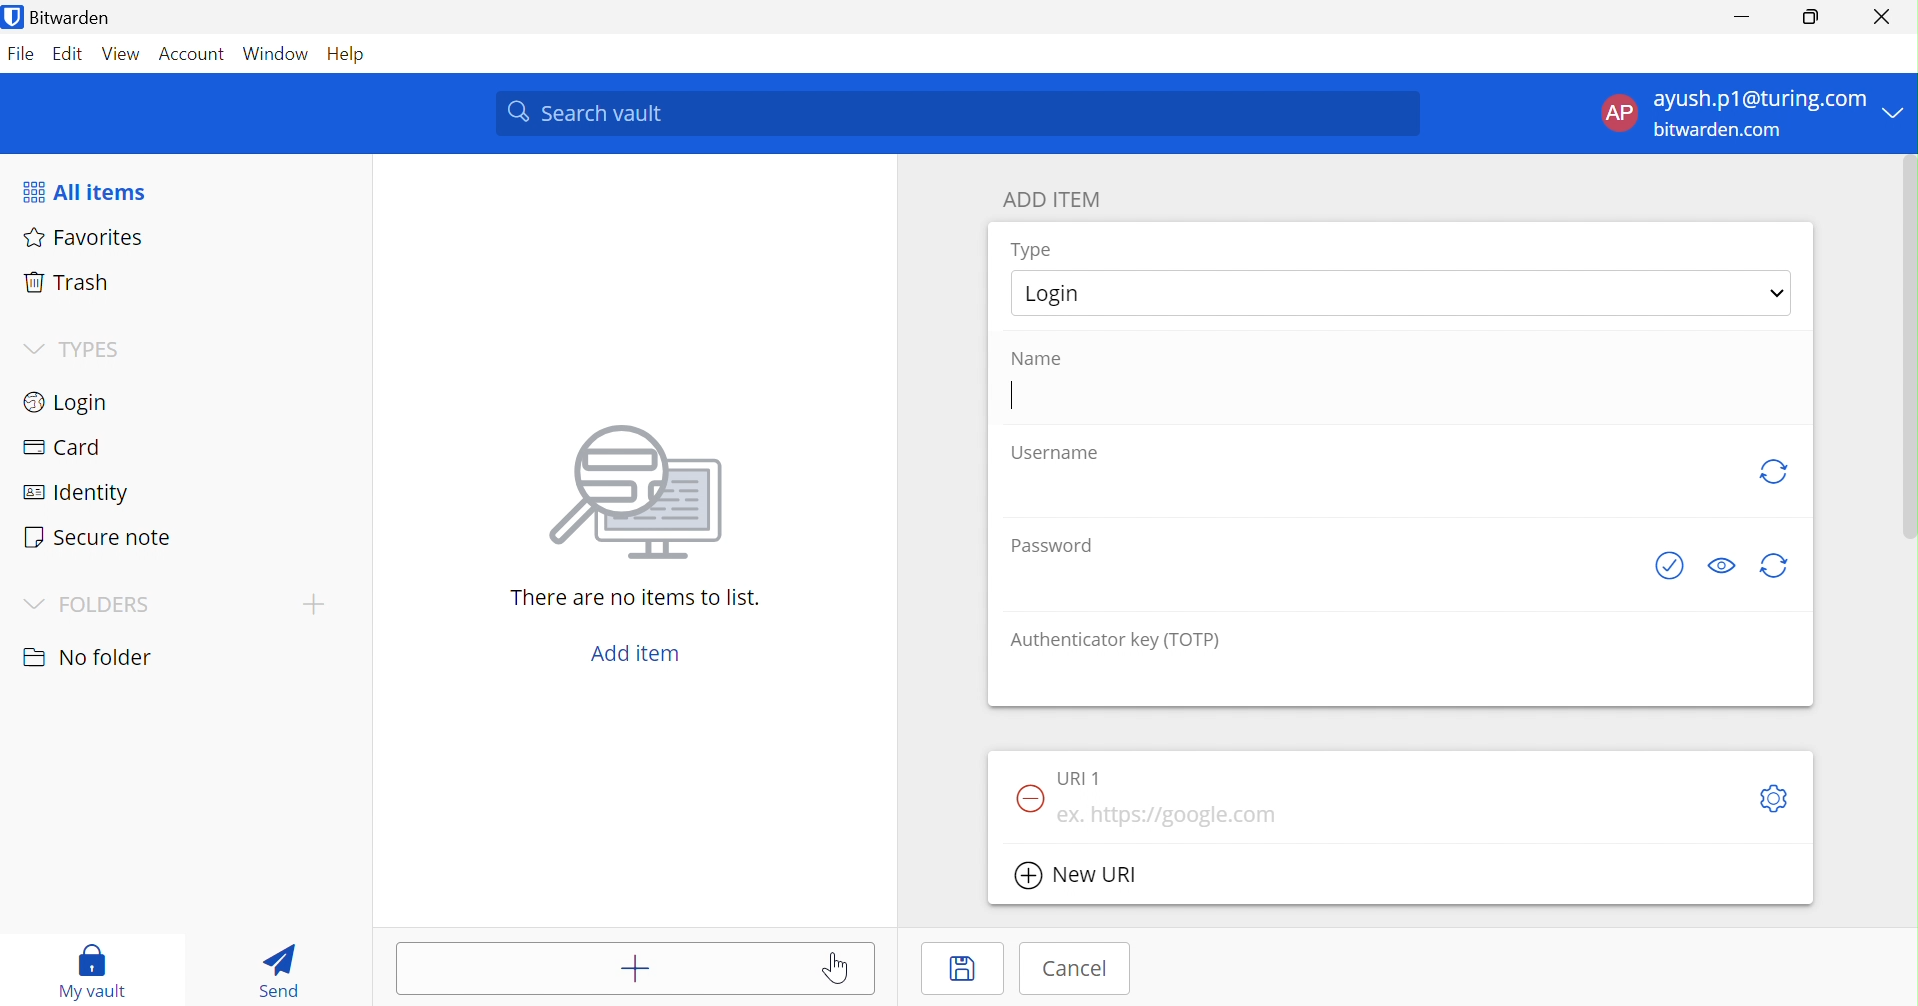  What do you see at coordinates (35, 350) in the screenshot?
I see `Drop Down` at bounding box center [35, 350].